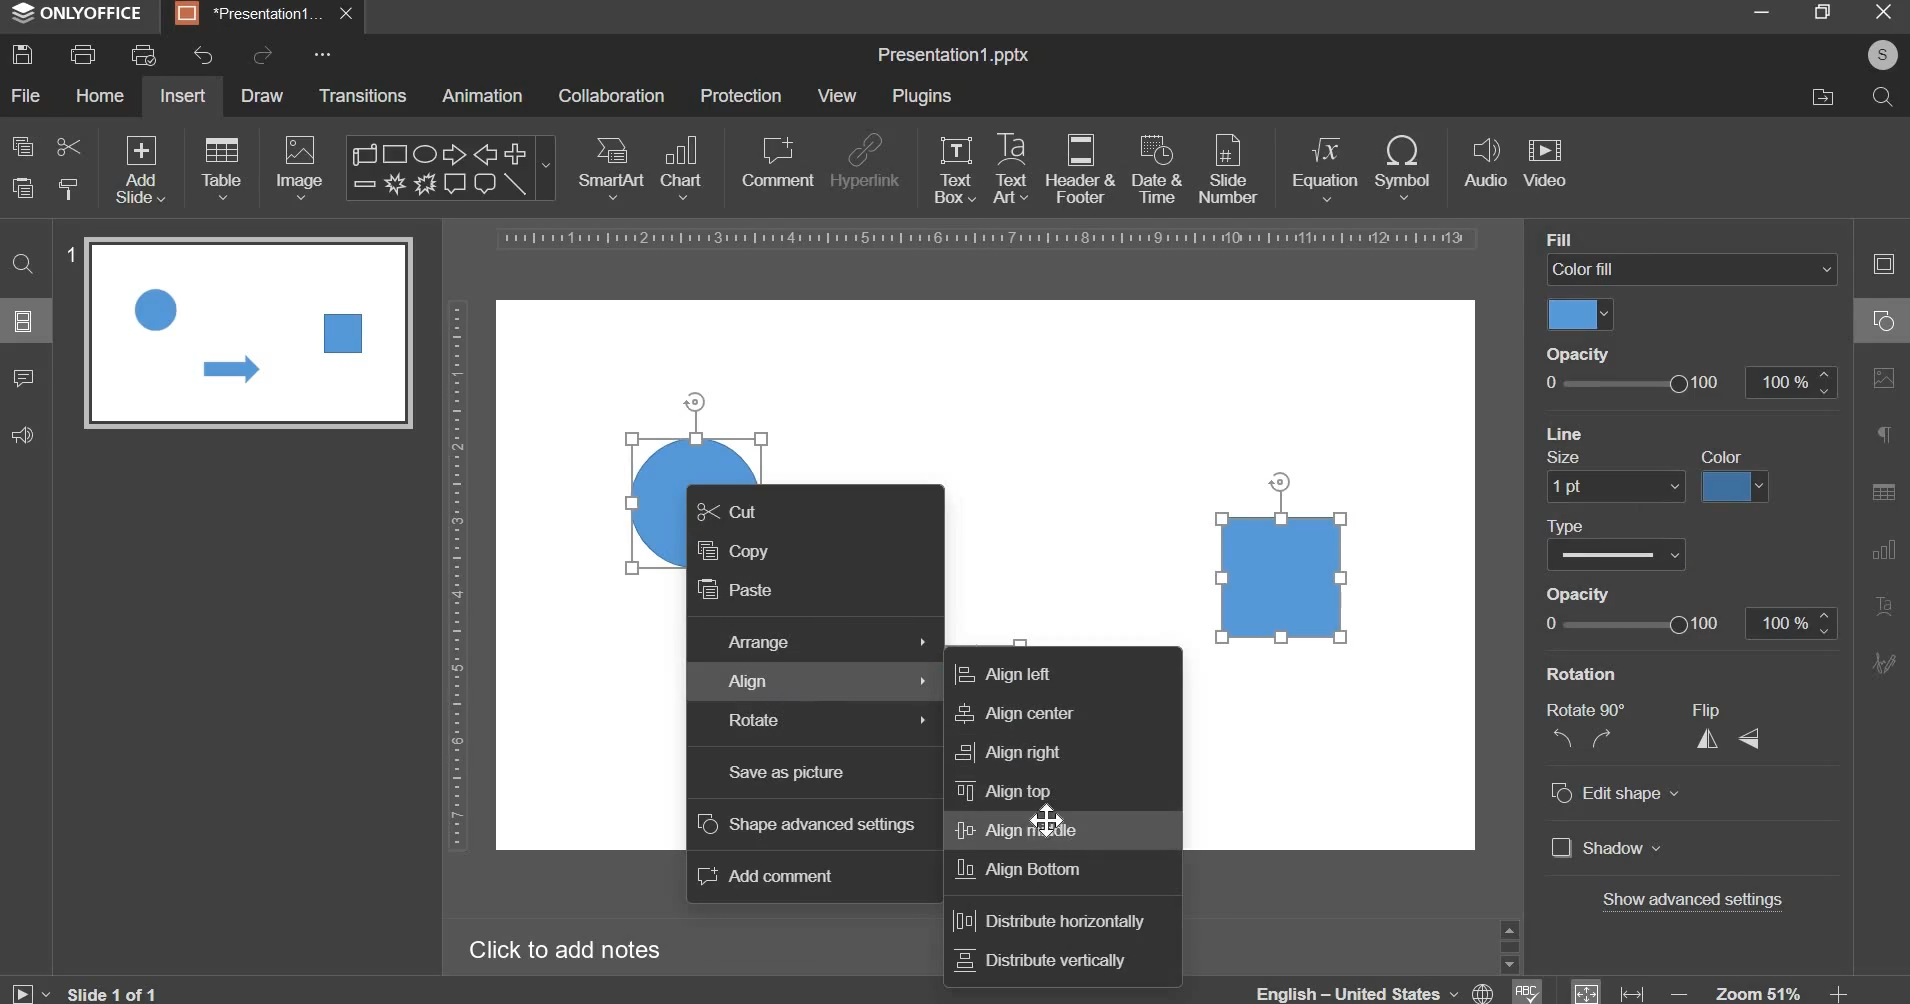 The width and height of the screenshot is (1910, 1004). What do you see at coordinates (1021, 870) in the screenshot?
I see `align bottom` at bounding box center [1021, 870].